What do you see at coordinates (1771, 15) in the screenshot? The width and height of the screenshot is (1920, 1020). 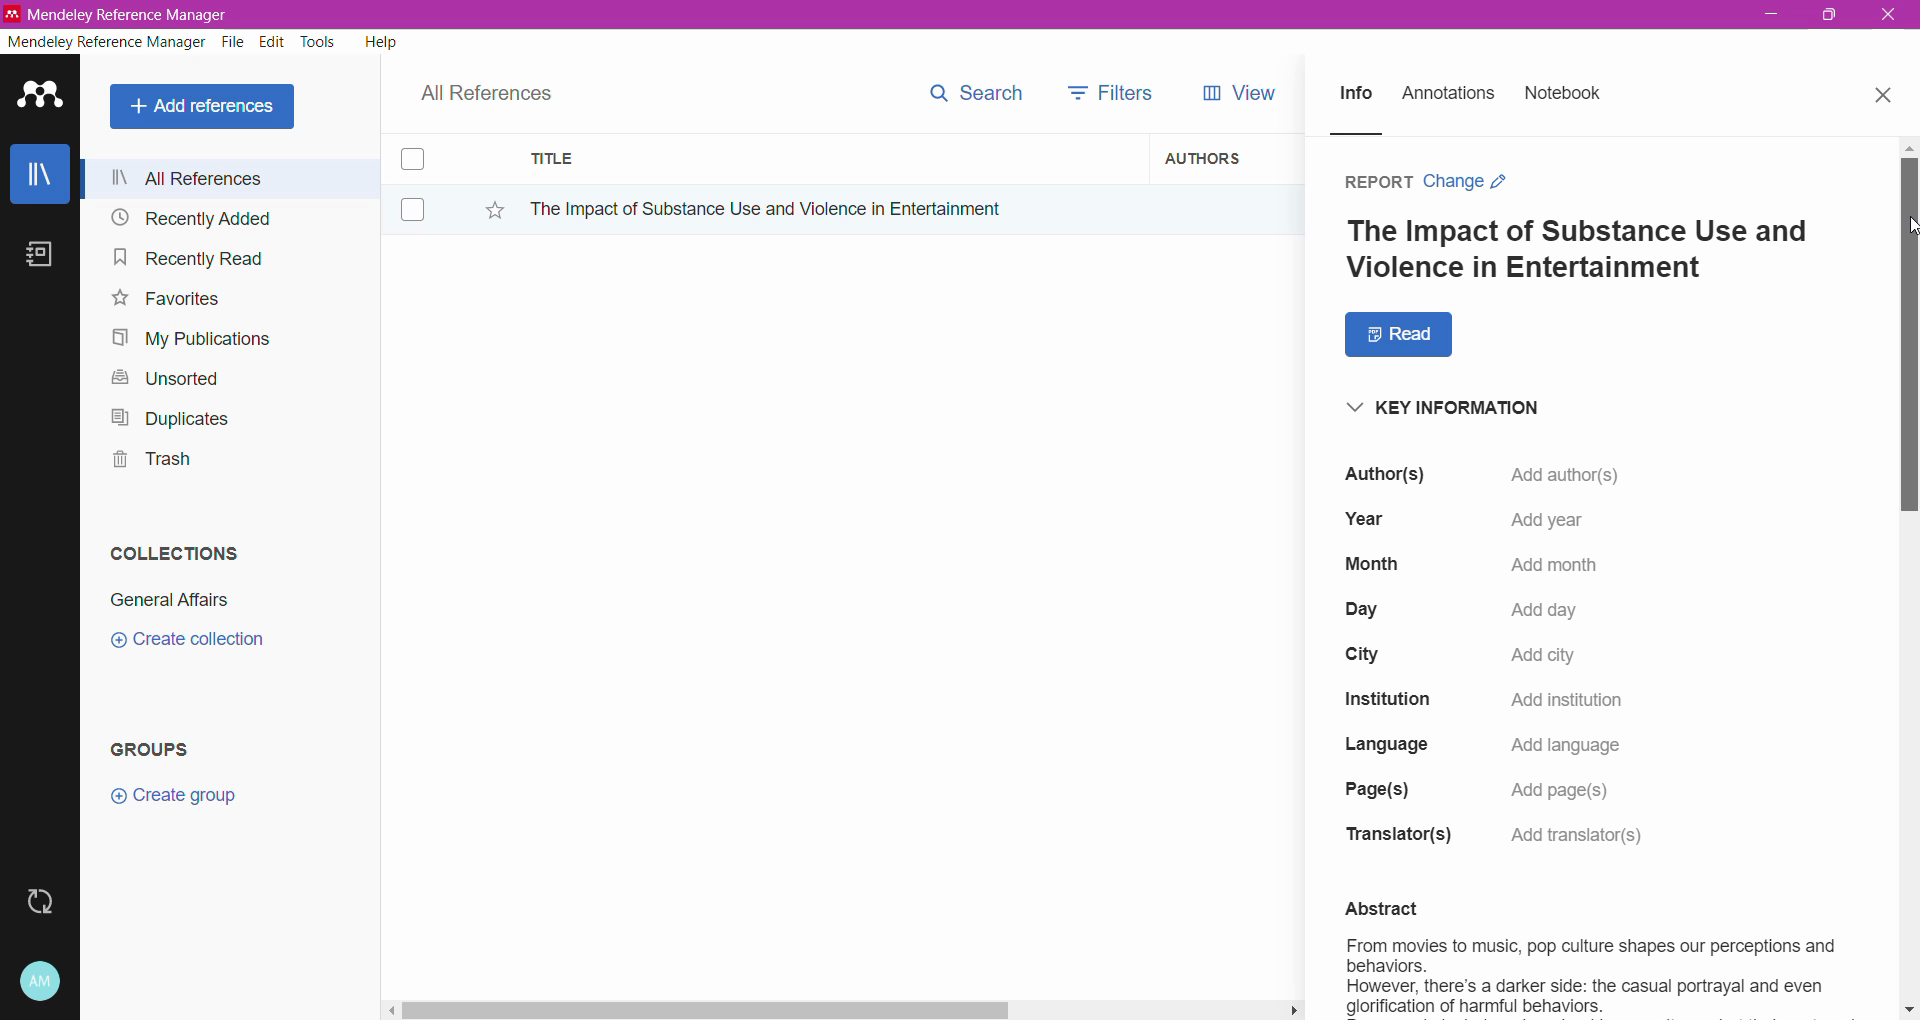 I see `Minimize` at bounding box center [1771, 15].